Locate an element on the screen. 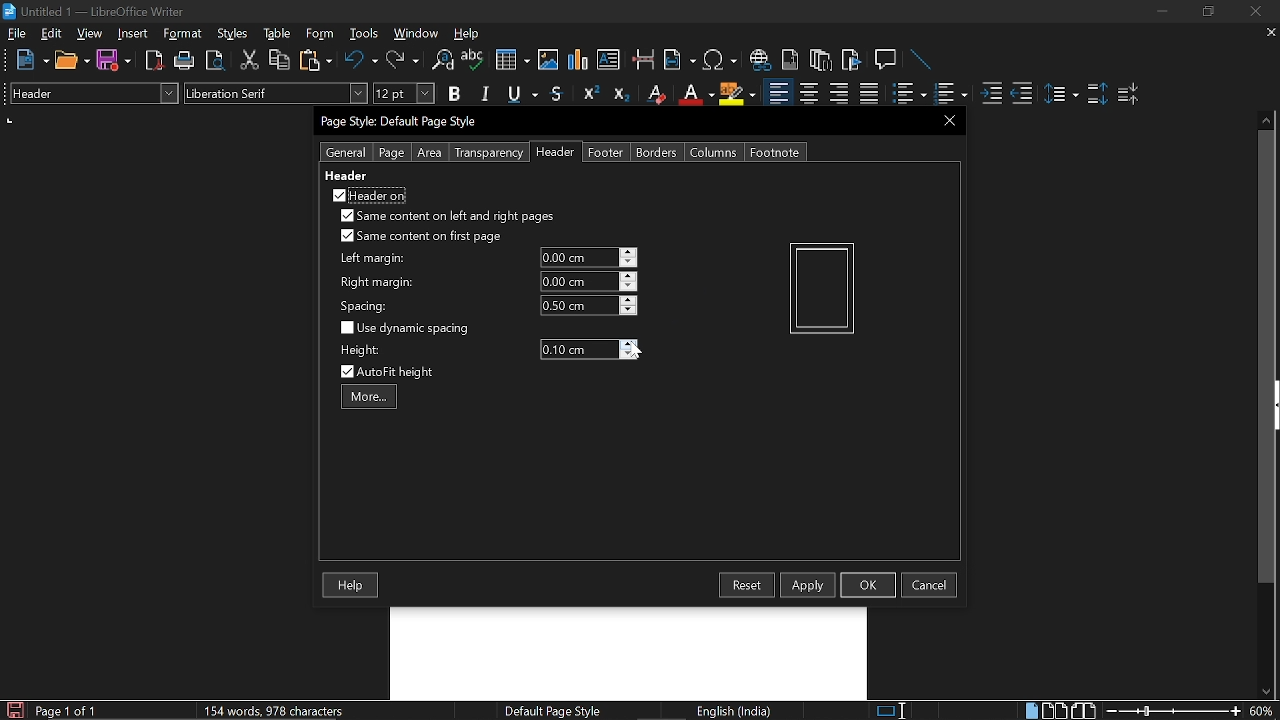 The height and width of the screenshot is (720, 1280). Center is located at coordinates (808, 93).